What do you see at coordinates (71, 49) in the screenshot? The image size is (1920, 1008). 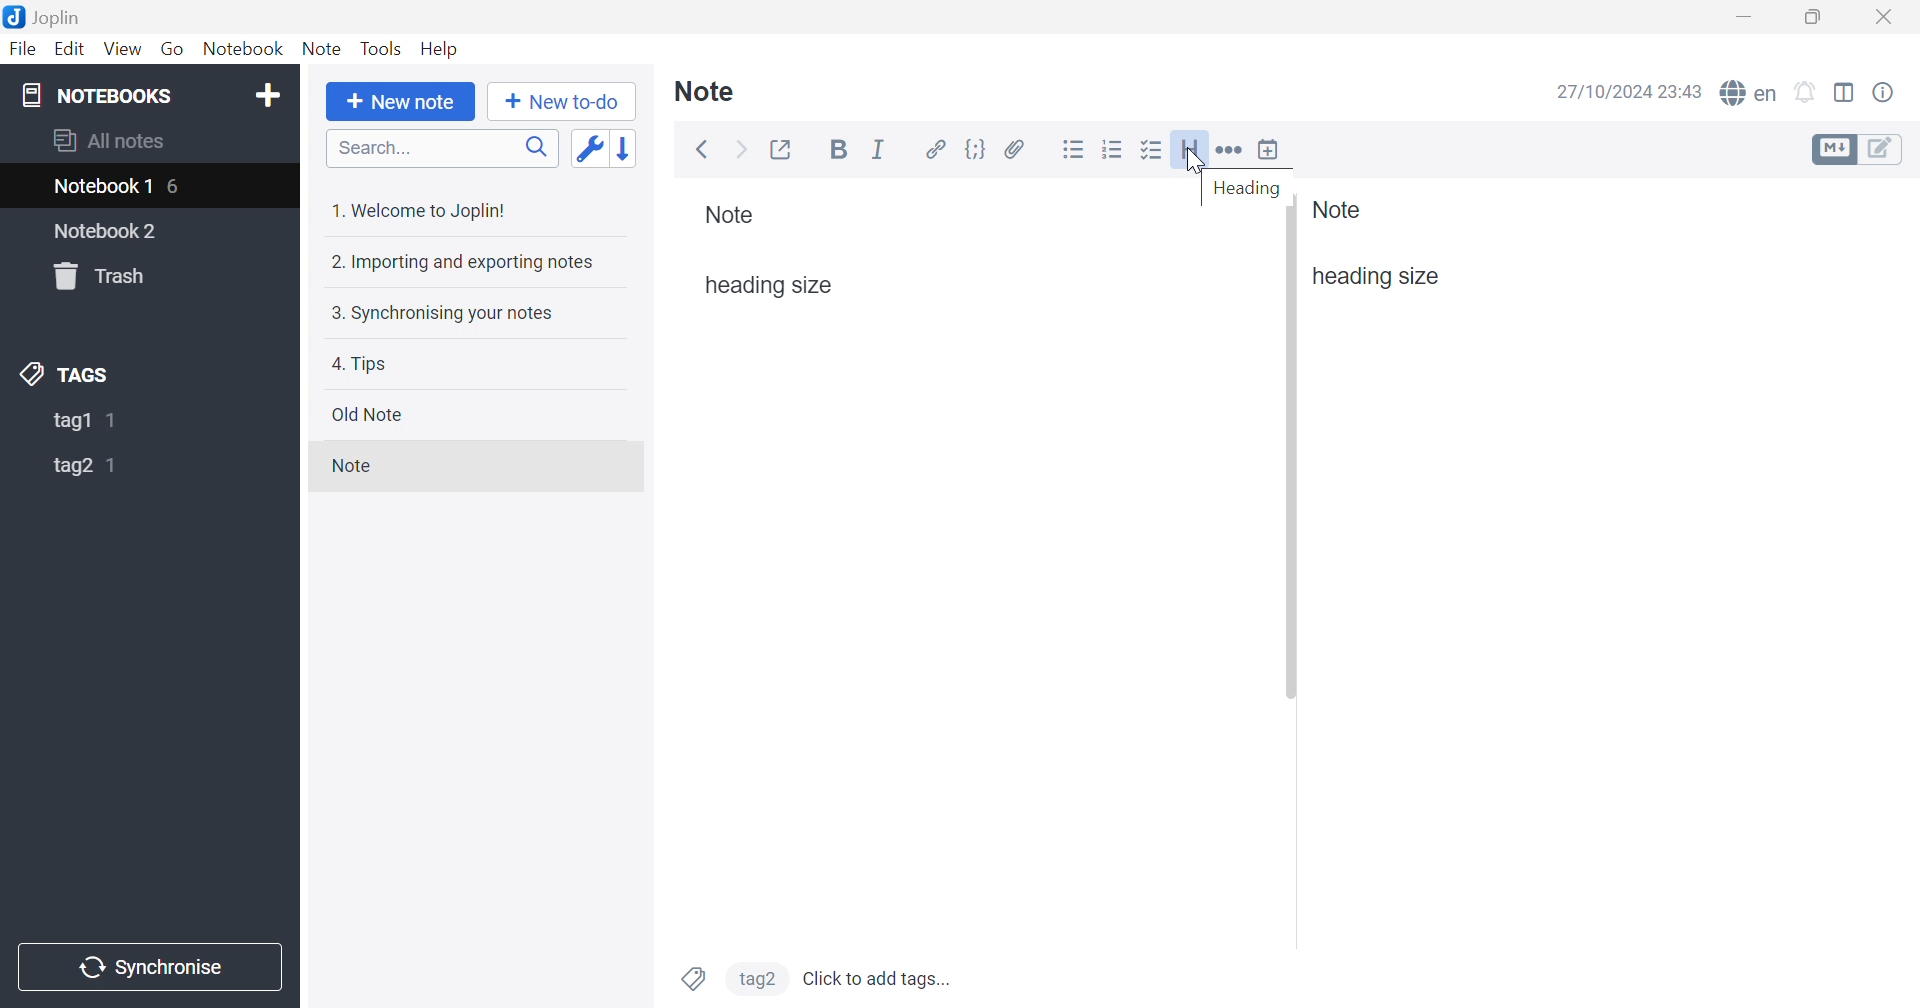 I see `Edit` at bounding box center [71, 49].